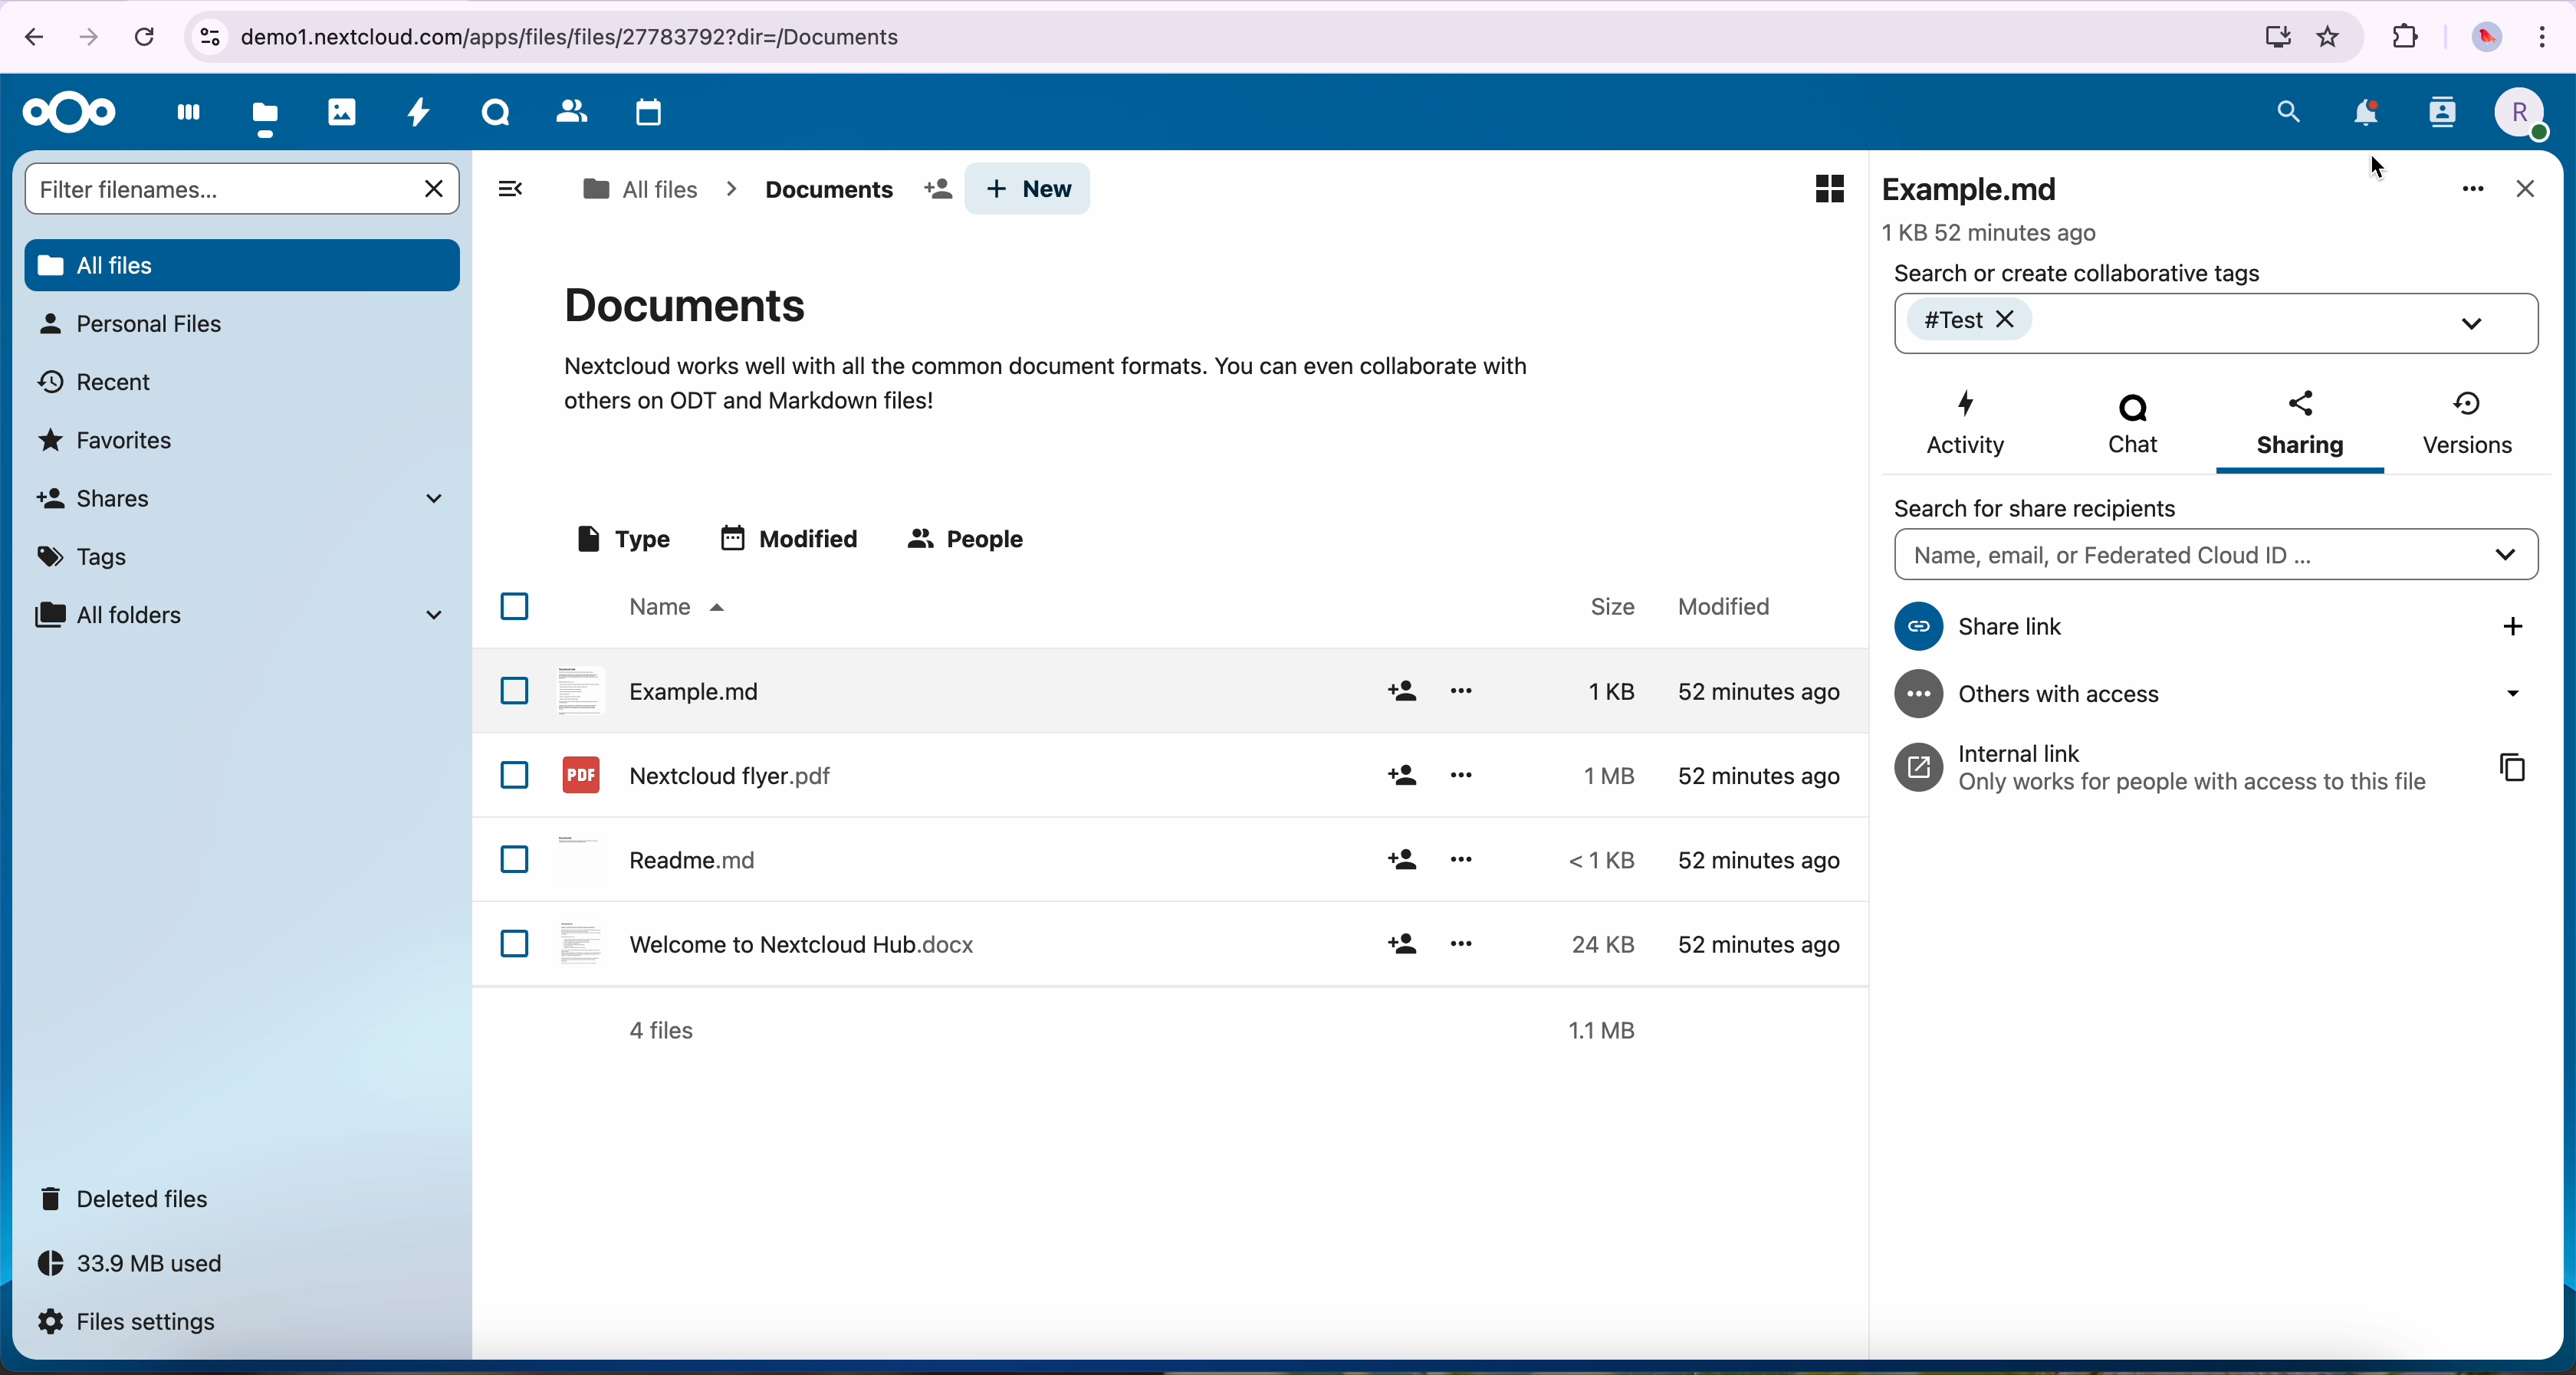 Image resolution: width=2576 pixels, height=1375 pixels. I want to click on modified, so click(794, 537).